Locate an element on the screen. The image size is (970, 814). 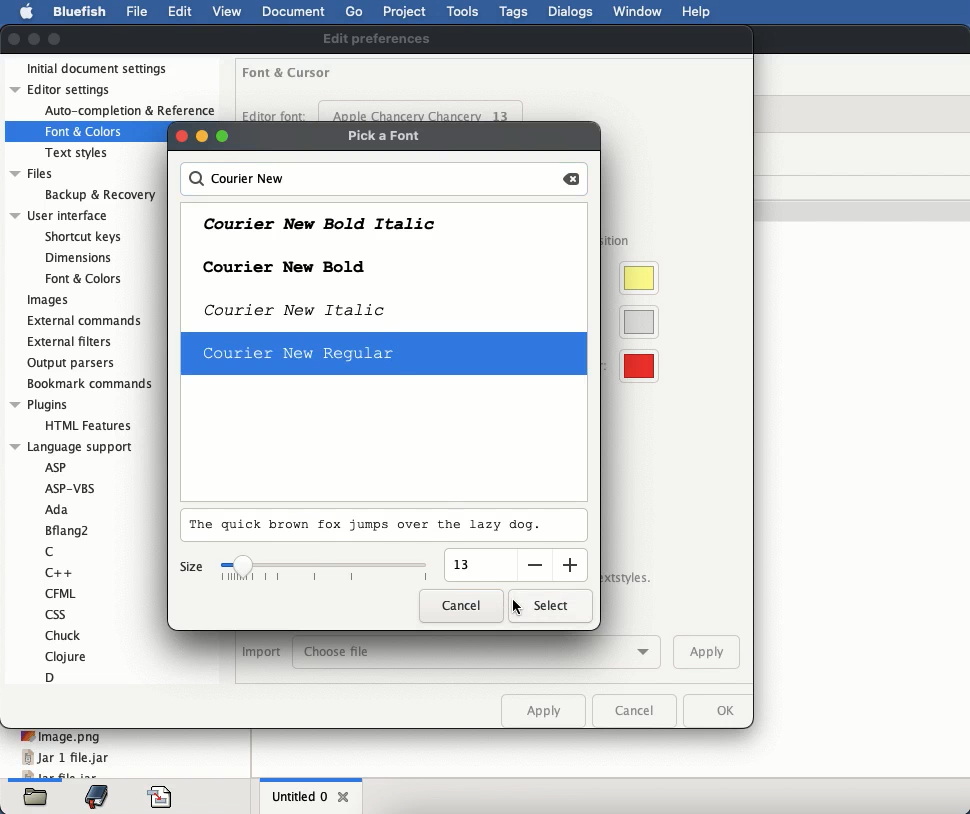
selected is located at coordinates (384, 354).